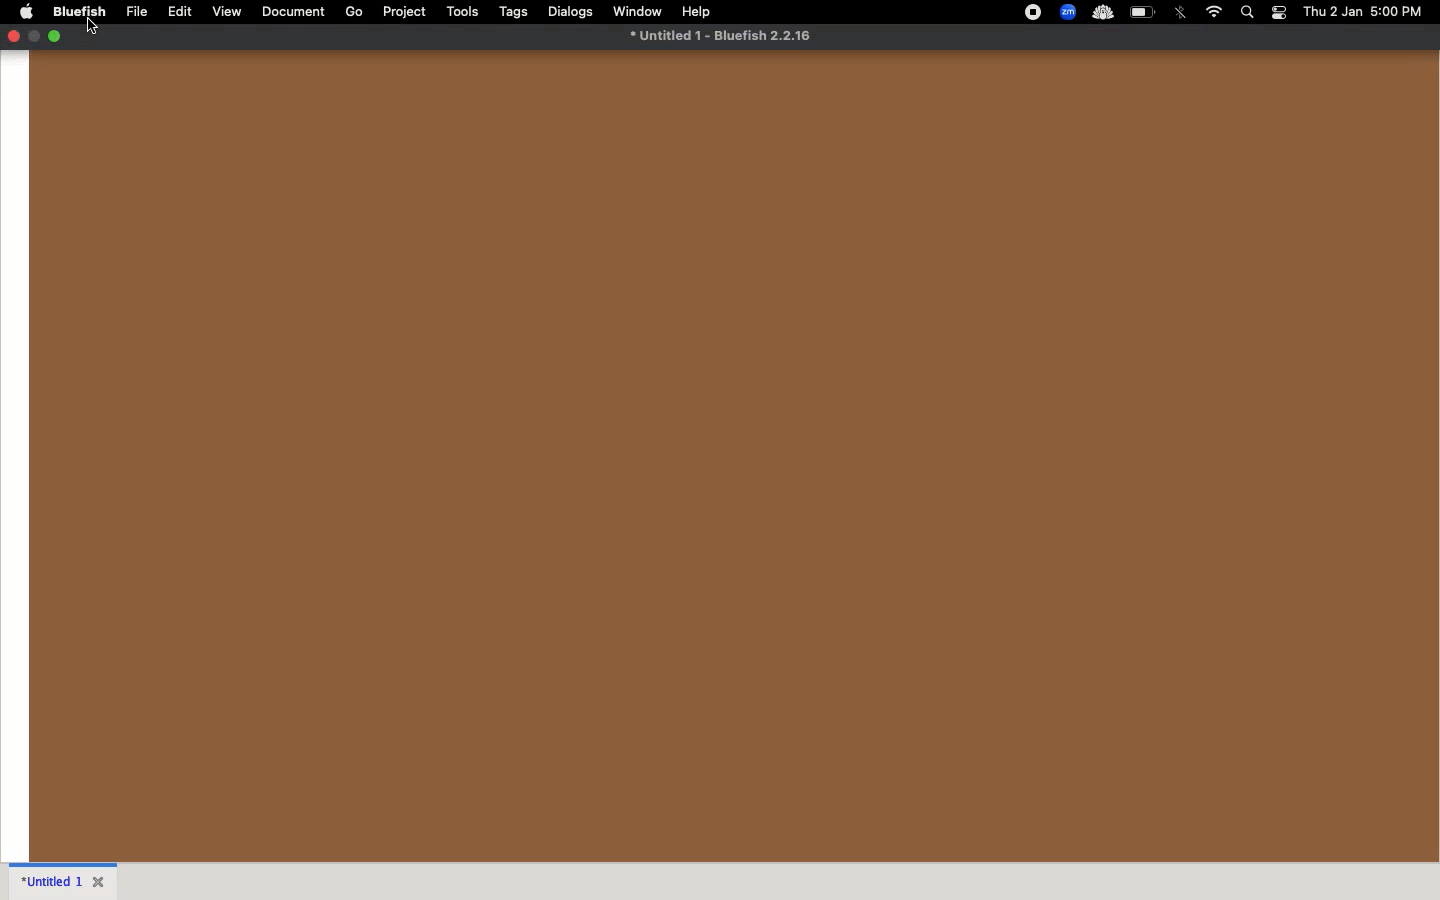 Image resolution: width=1440 pixels, height=900 pixels. What do you see at coordinates (404, 12) in the screenshot?
I see `project` at bounding box center [404, 12].